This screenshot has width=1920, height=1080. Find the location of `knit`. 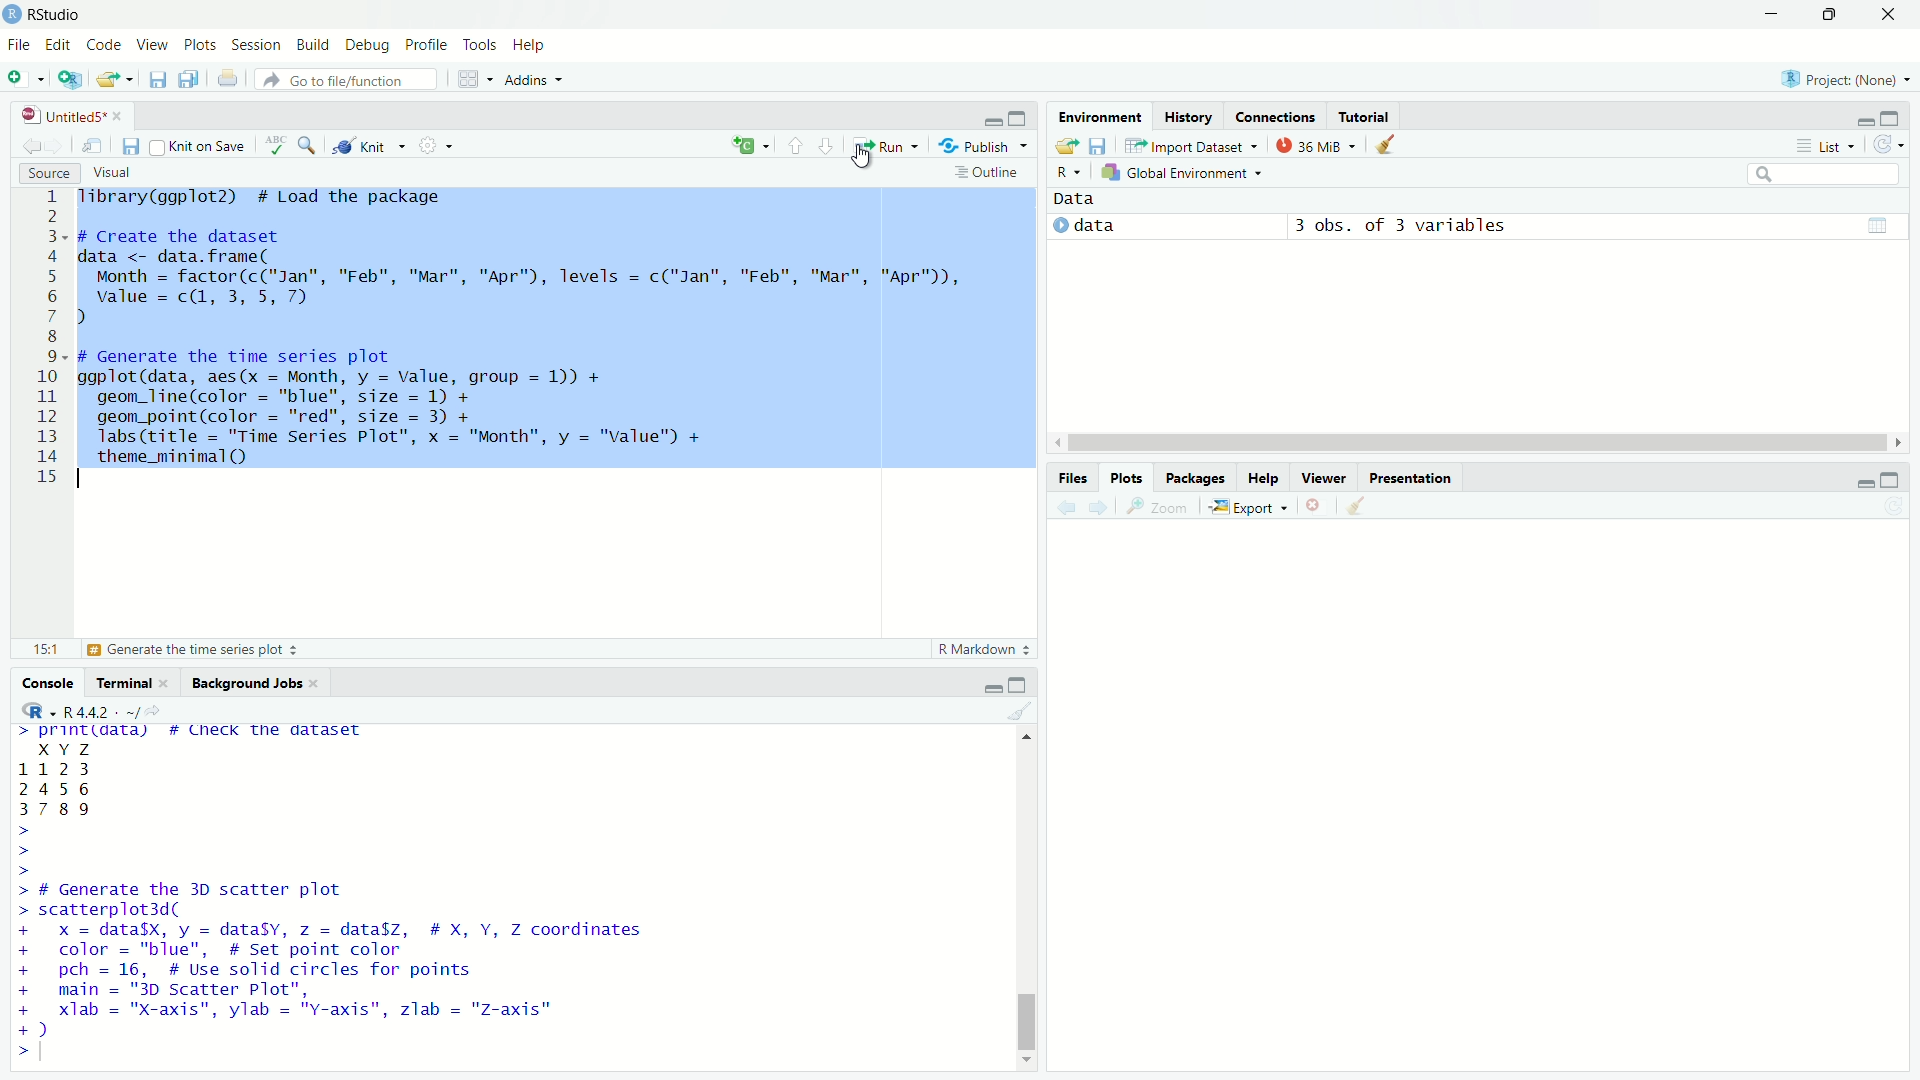

knit is located at coordinates (370, 148).